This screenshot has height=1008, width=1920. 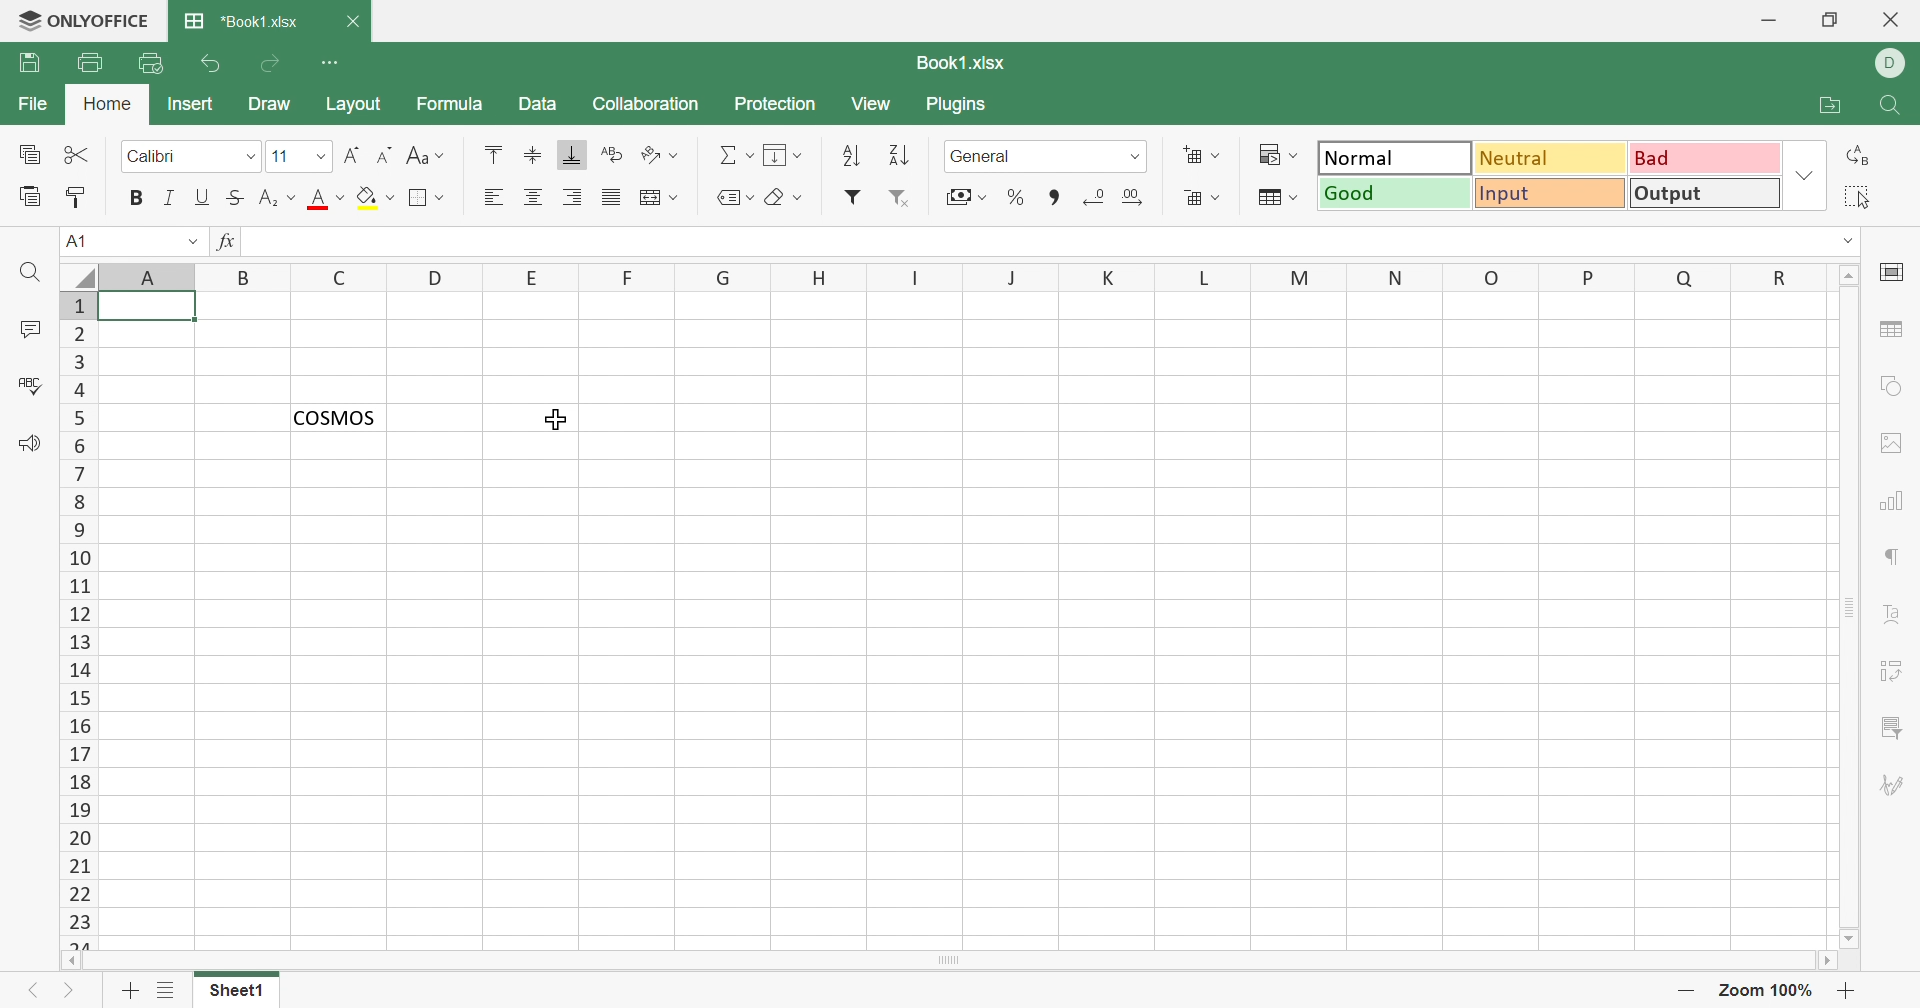 What do you see at coordinates (270, 69) in the screenshot?
I see `Redo` at bounding box center [270, 69].